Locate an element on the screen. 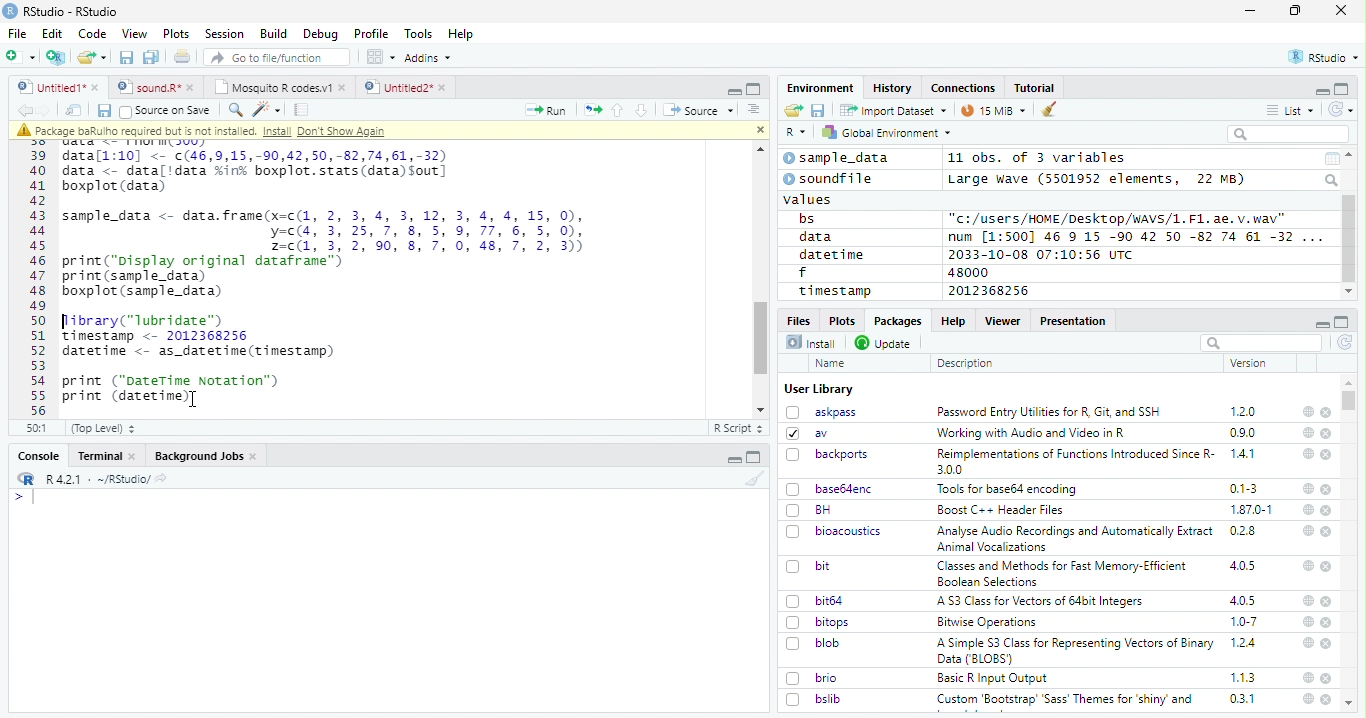 The width and height of the screenshot is (1366, 718). Update is located at coordinates (885, 343).